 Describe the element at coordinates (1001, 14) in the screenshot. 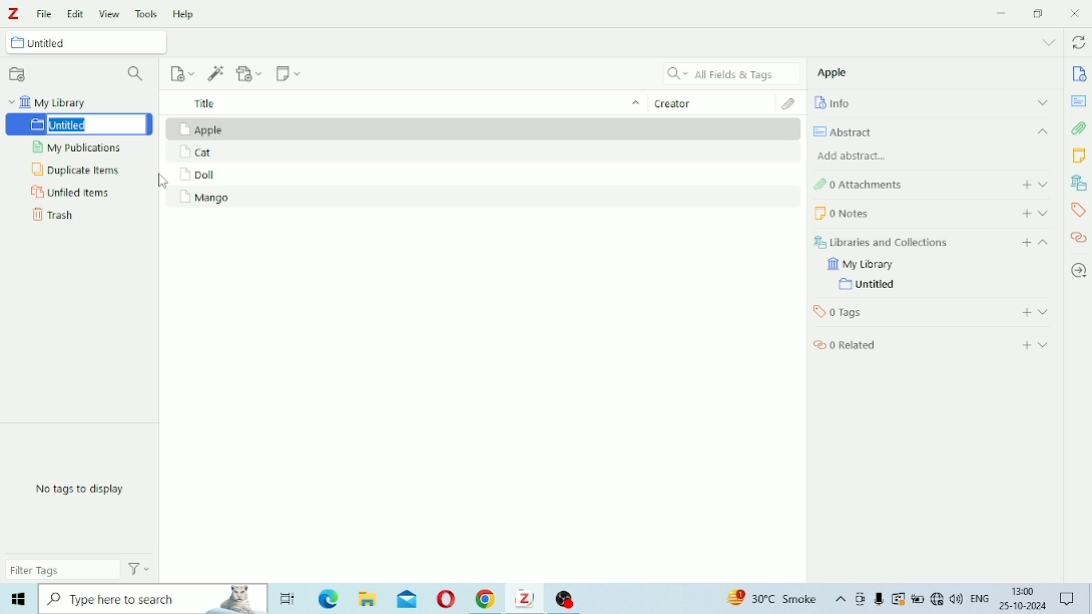

I see `Minimize` at that location.